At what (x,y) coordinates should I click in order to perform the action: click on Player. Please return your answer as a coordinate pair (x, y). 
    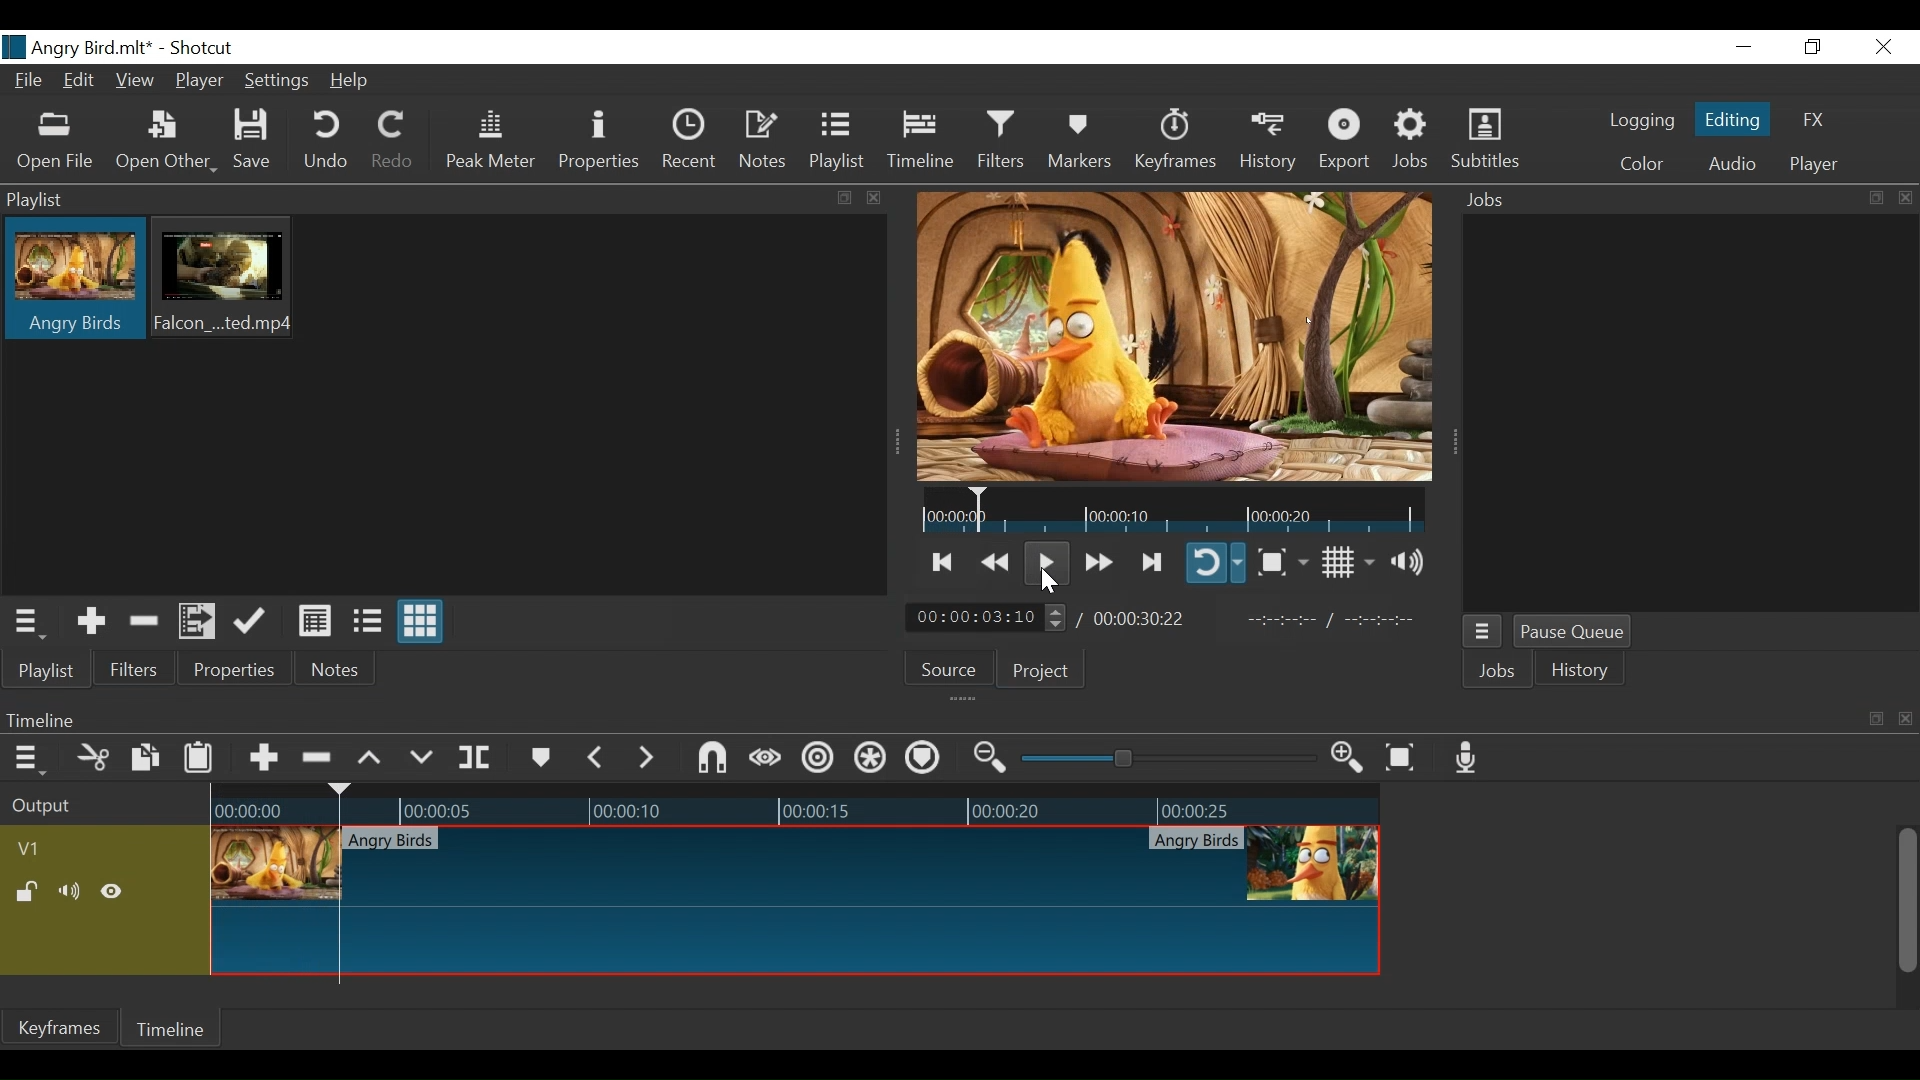
    Looking at the image, I should click on (1815, 161).